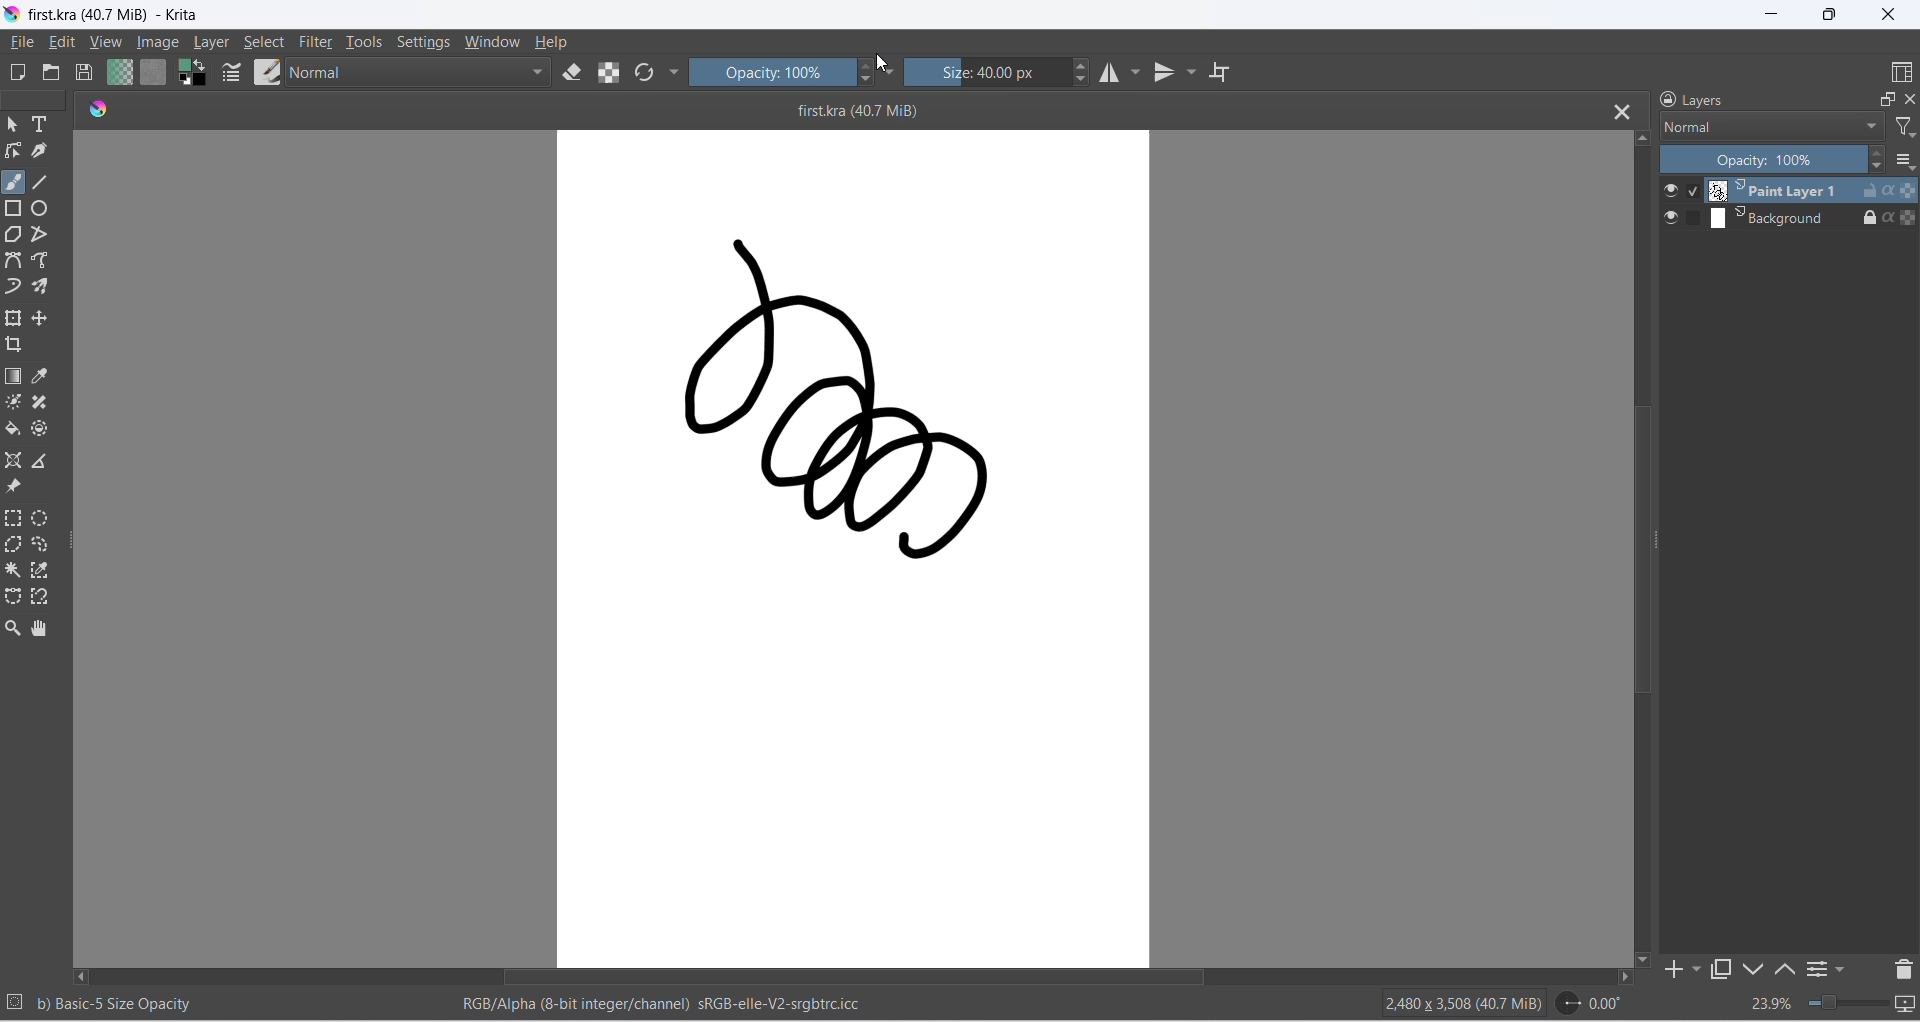 This screenshot has height=1022, width=1920. I want to click on scroll up button, so click(1642, 137).